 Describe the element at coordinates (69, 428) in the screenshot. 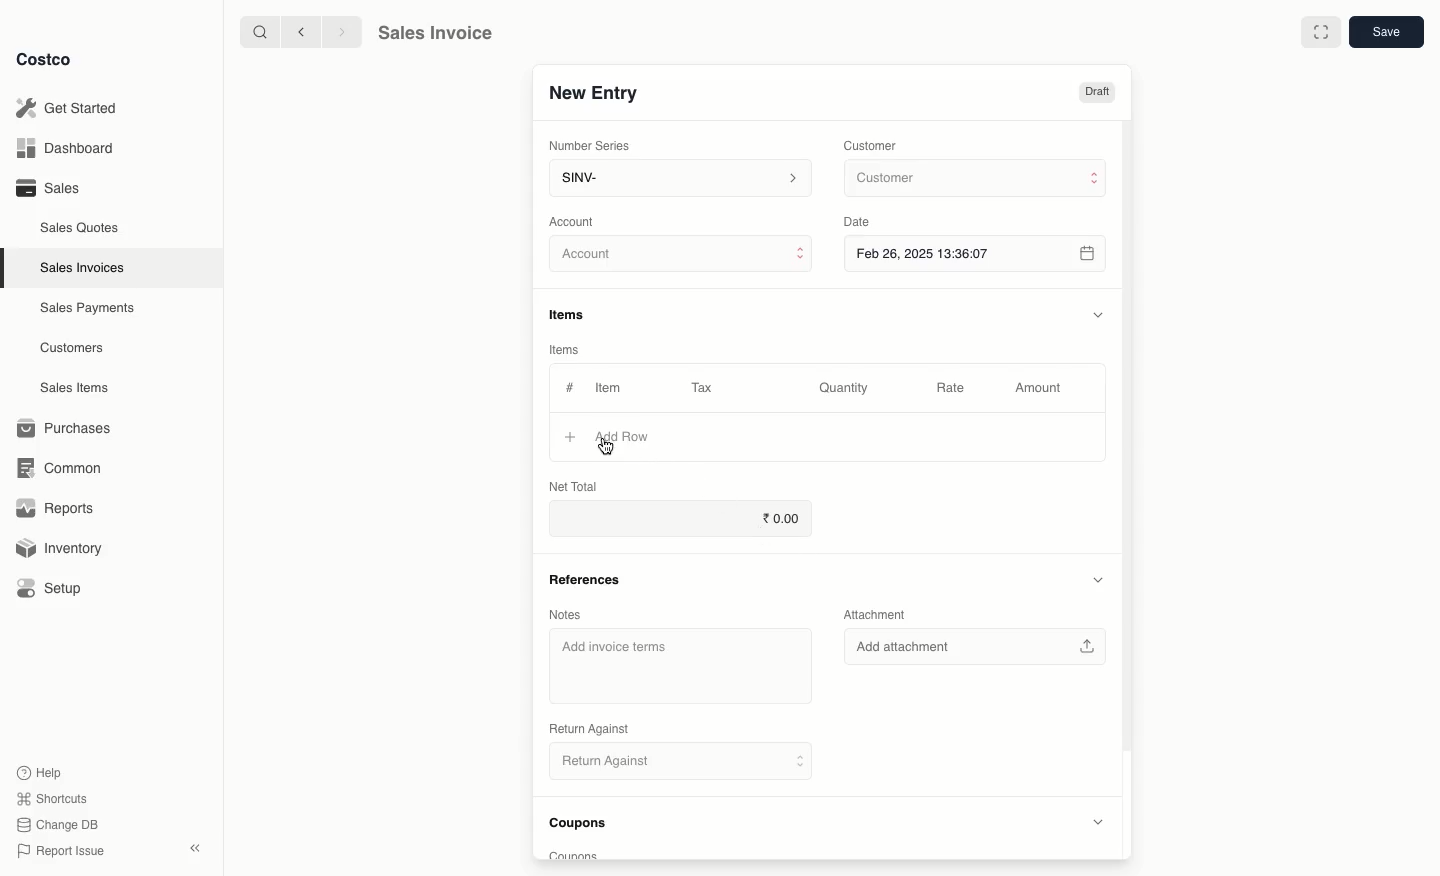

I see `Purchases` at that location.